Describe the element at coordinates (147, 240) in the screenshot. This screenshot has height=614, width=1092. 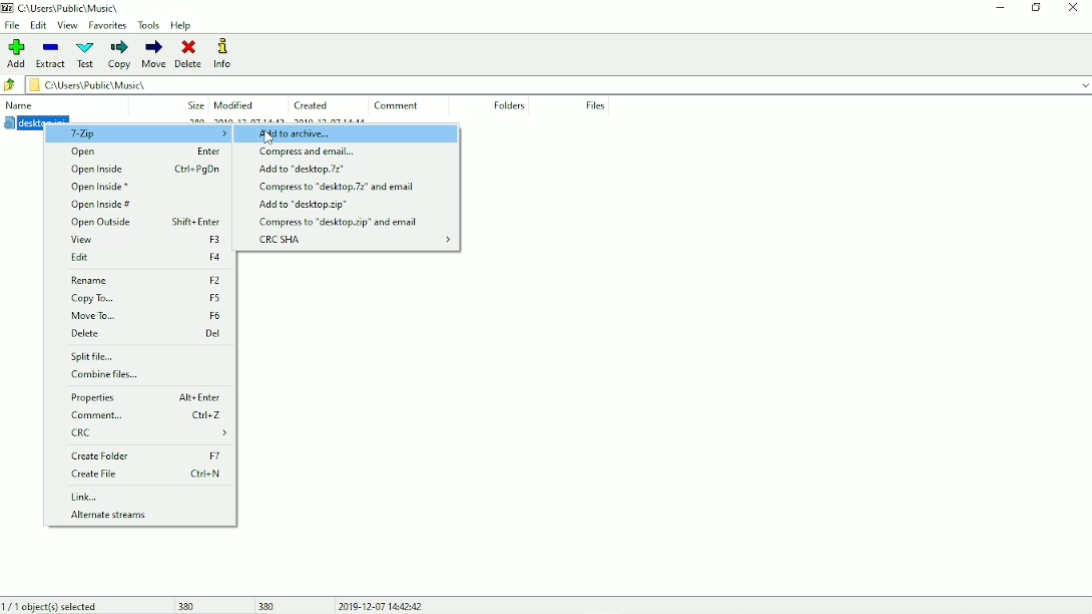
I see `View` at that location.